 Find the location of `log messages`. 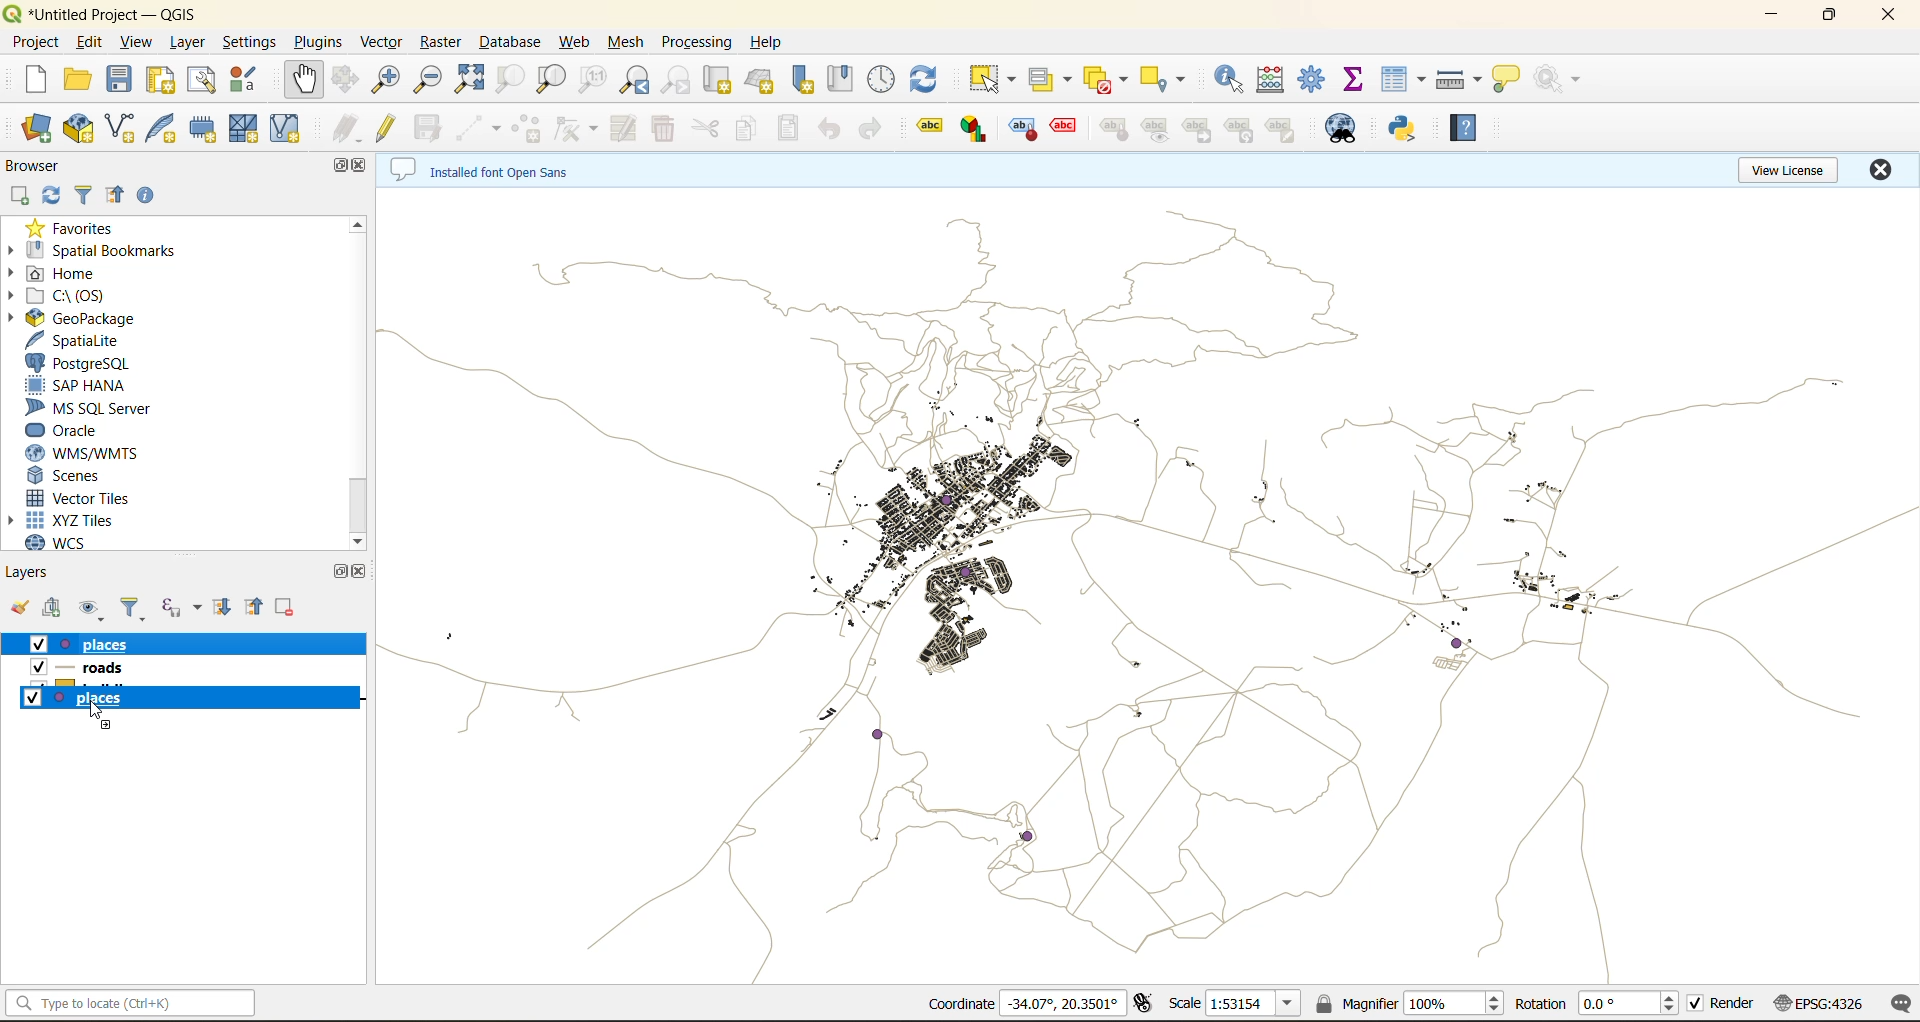

log messages is located at coordinates (1895, 1005).